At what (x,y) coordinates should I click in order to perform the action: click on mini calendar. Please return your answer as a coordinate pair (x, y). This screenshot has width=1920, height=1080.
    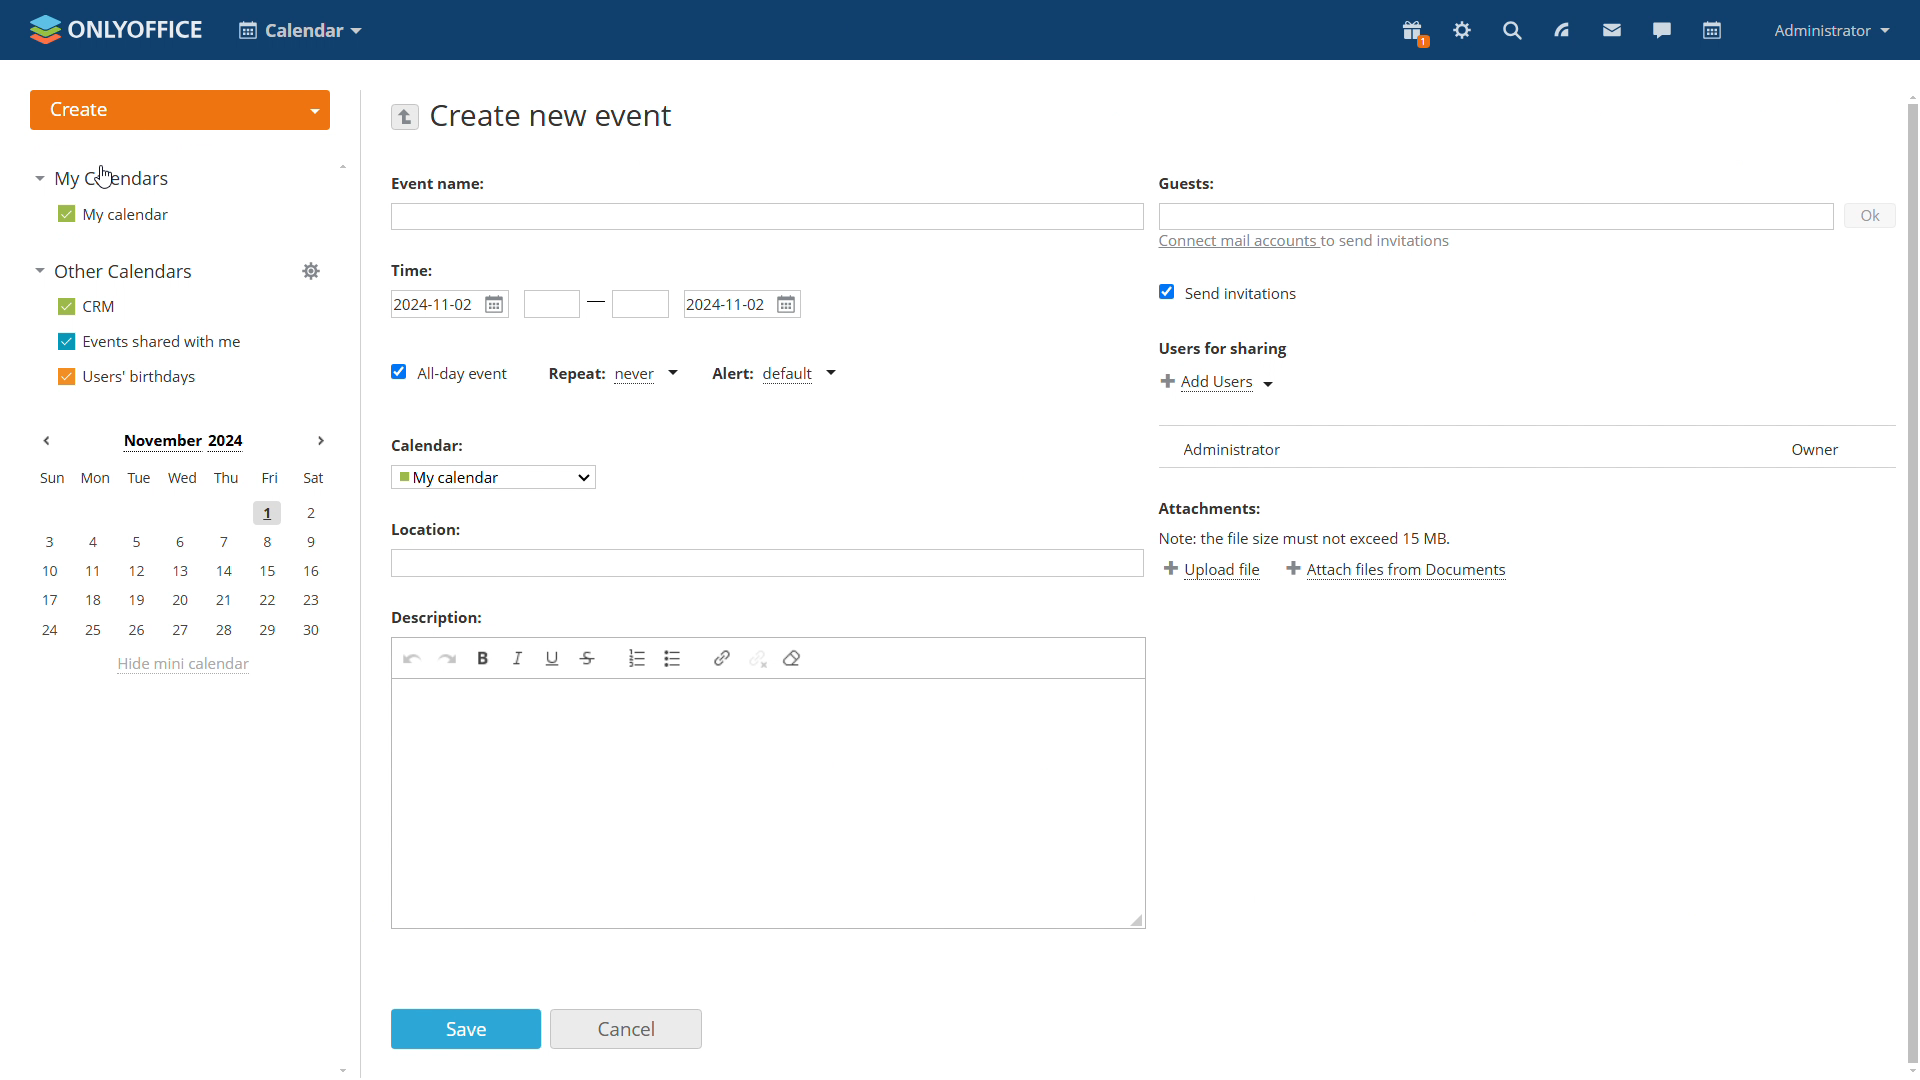
    Looking at the image, I should click on (177, 557).